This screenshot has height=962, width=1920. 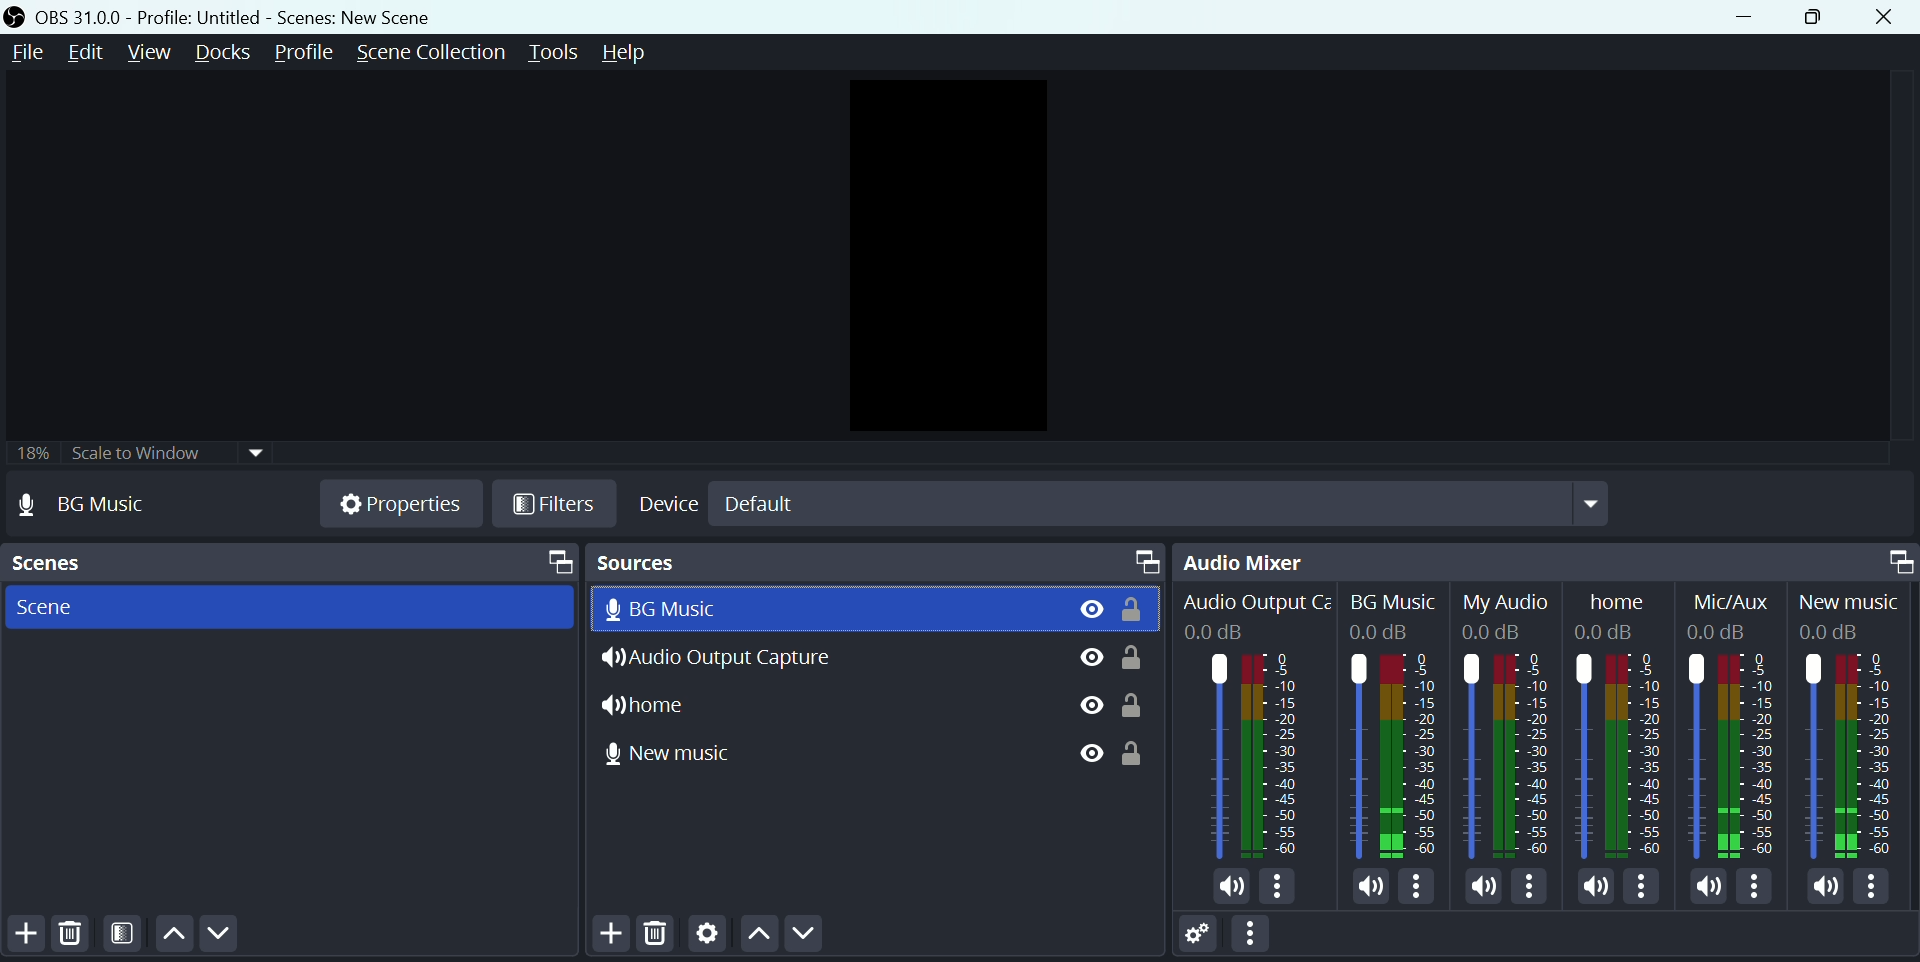 What do you see at coordinates (67, 938) in the screenshot?
I see `Delete` at bounding box center [67, 938].